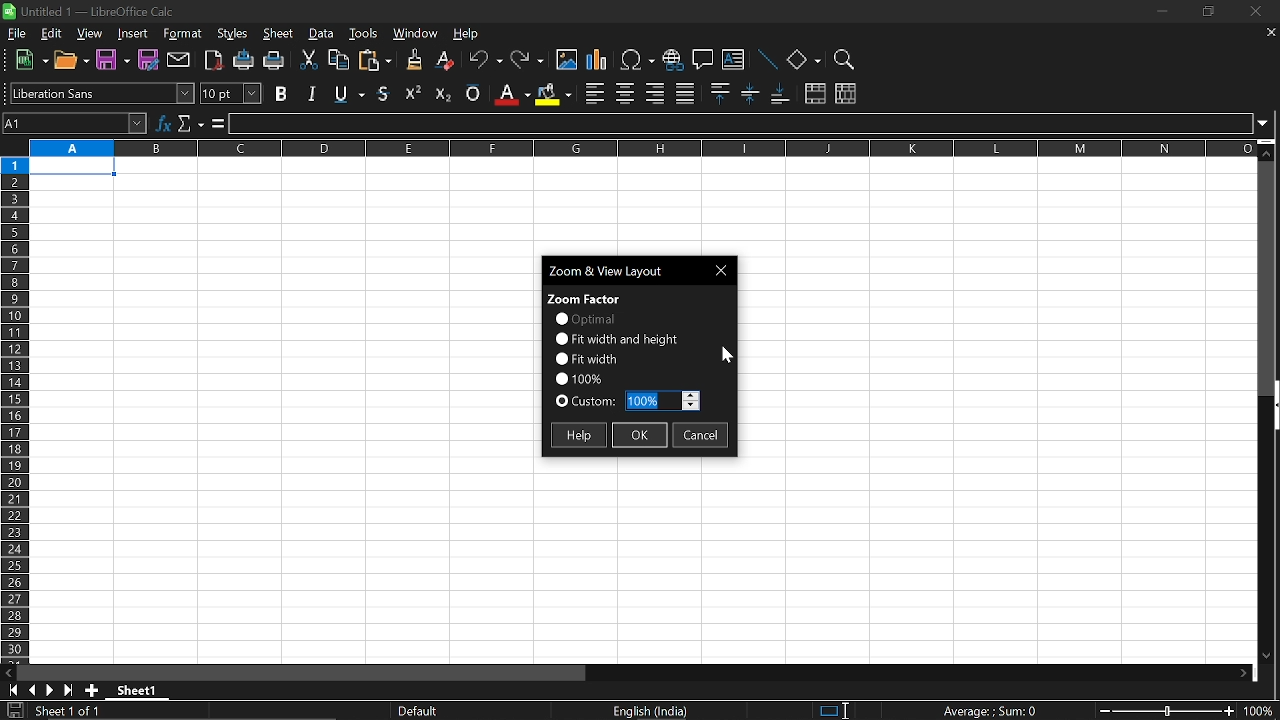 Image resolution: width=1280 pixels, height=720 pixels. What do you see at coordinates (1262, 713) in the screenshot?
I see `current zoom` at bounding box center [1262, 713].